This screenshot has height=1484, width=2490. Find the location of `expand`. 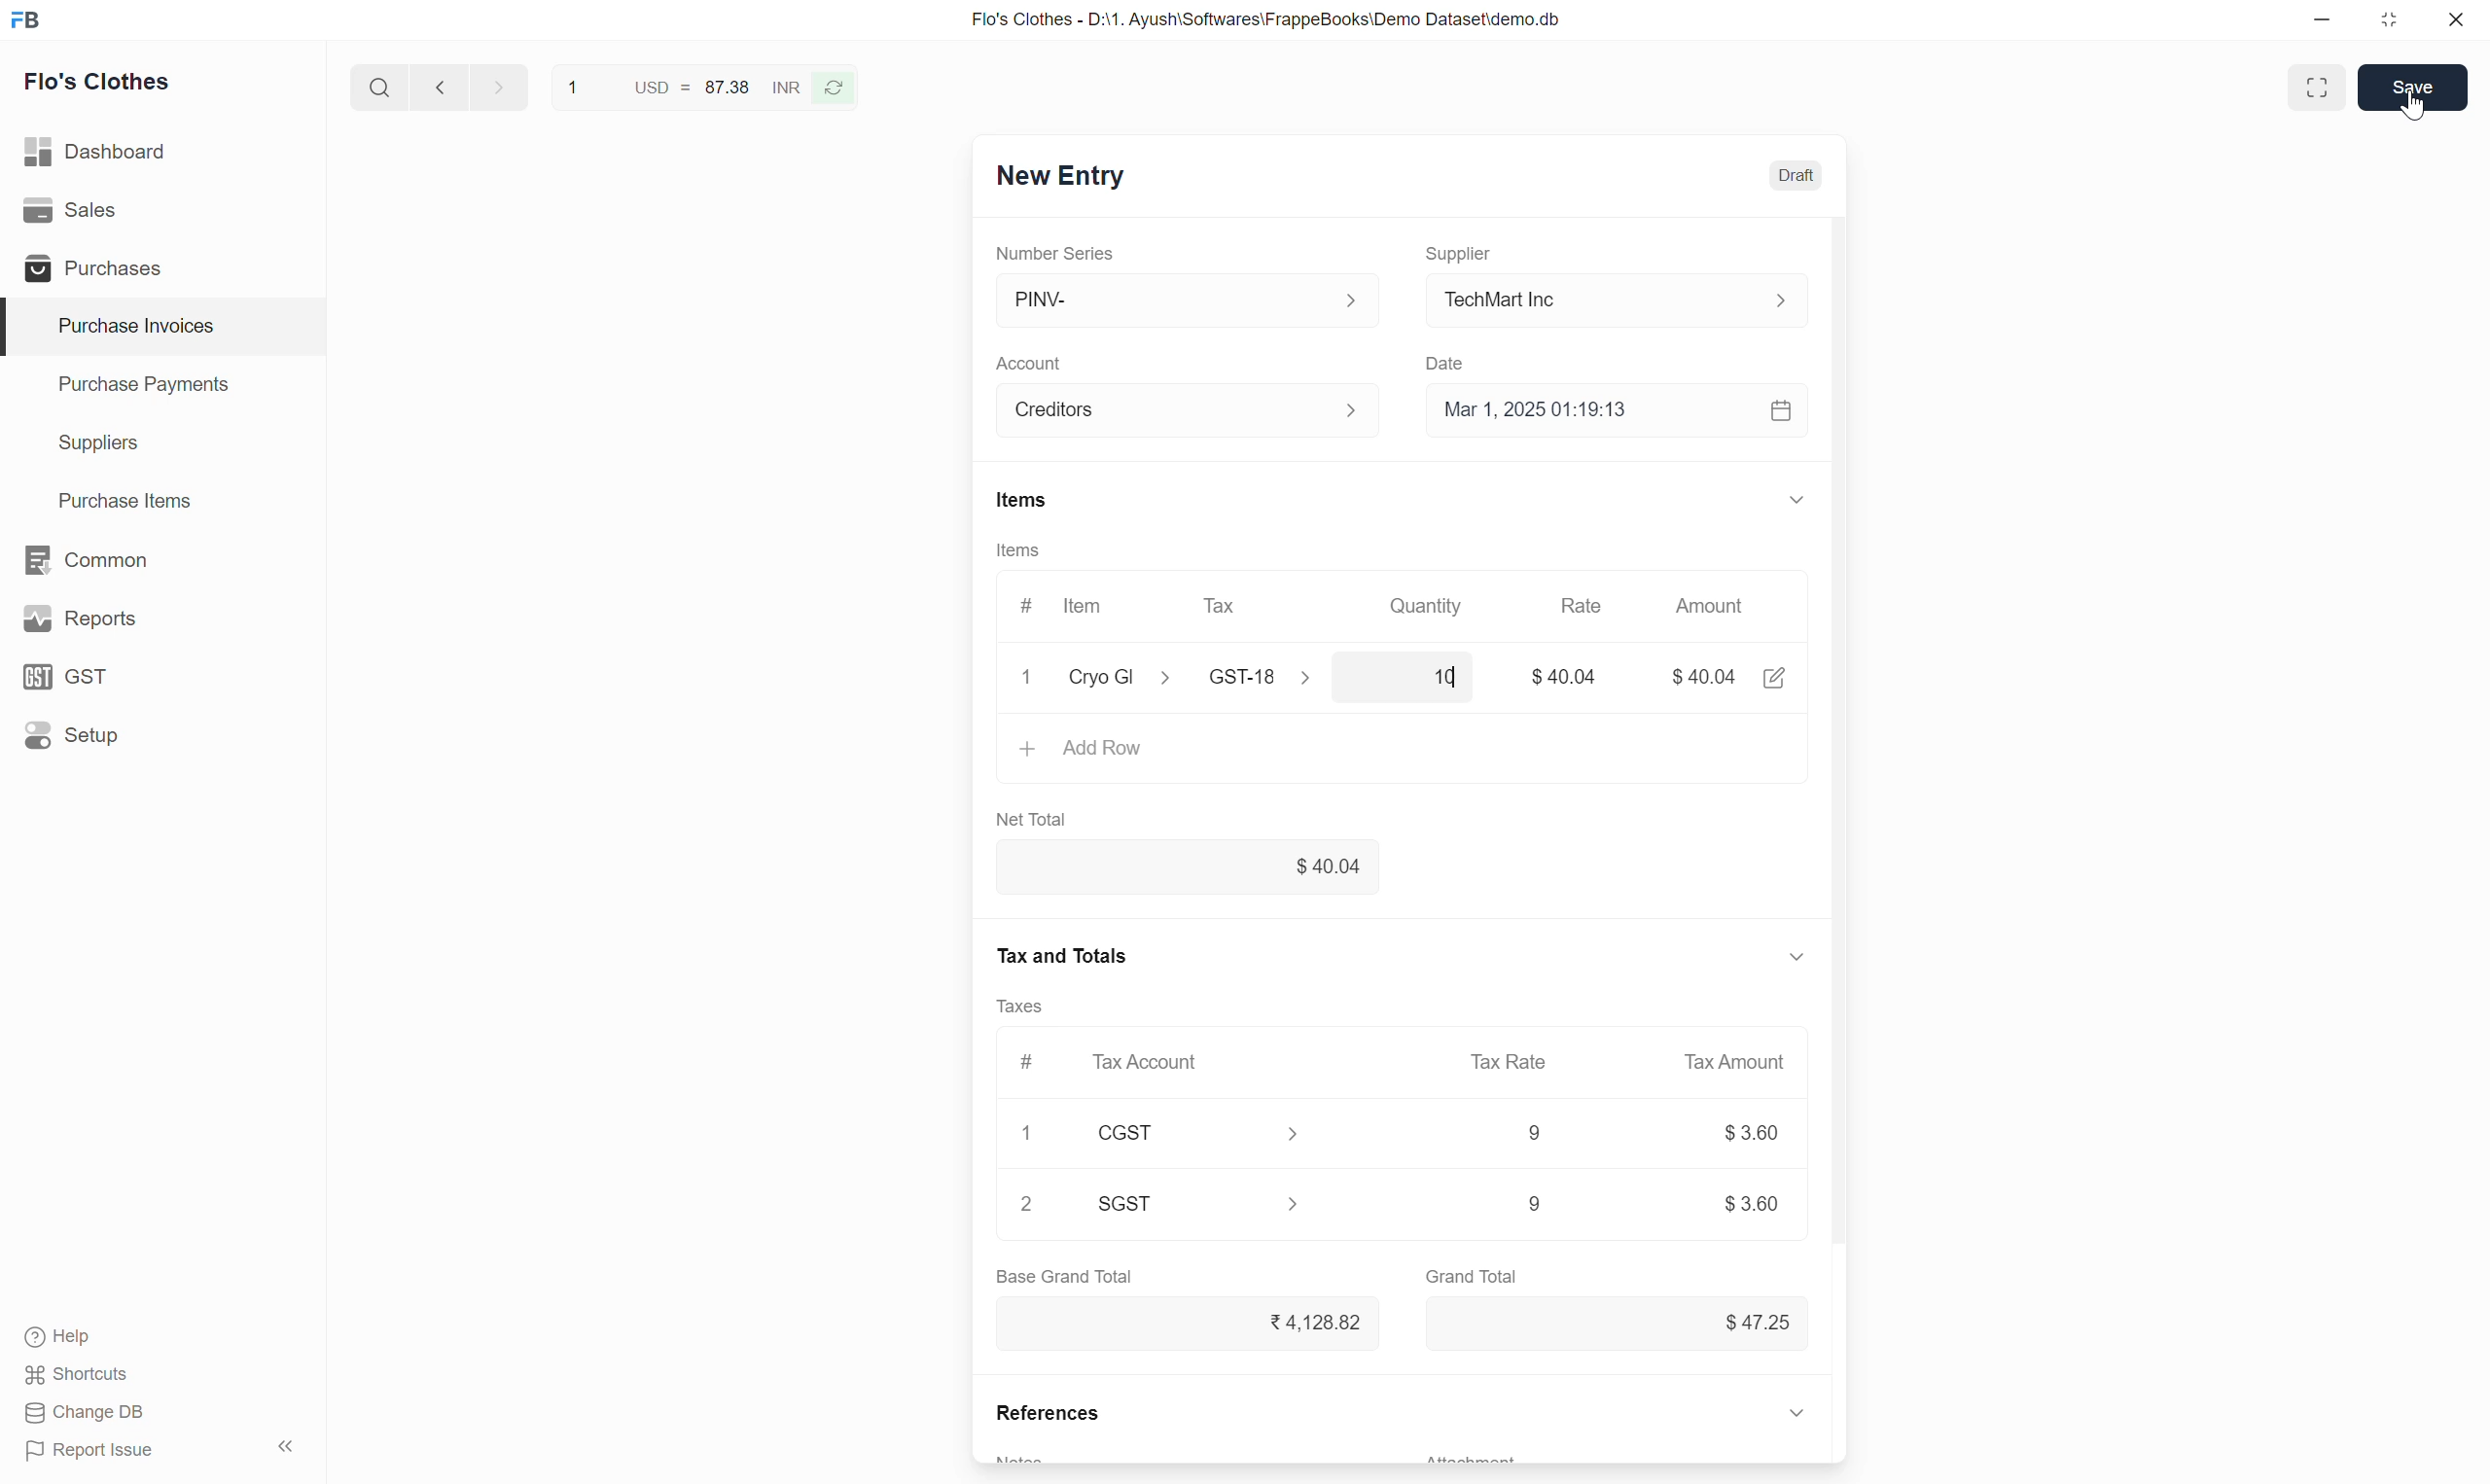

expand is located at coordinates (1790, 956).